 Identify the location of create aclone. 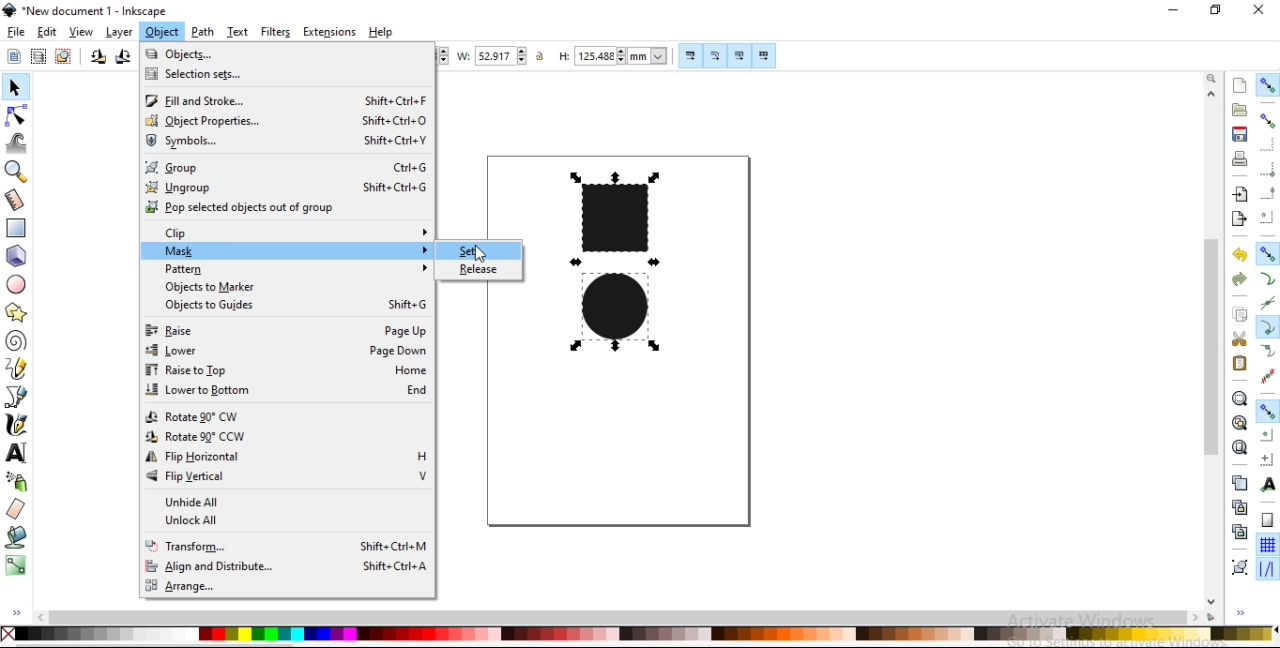
(1238, 508).